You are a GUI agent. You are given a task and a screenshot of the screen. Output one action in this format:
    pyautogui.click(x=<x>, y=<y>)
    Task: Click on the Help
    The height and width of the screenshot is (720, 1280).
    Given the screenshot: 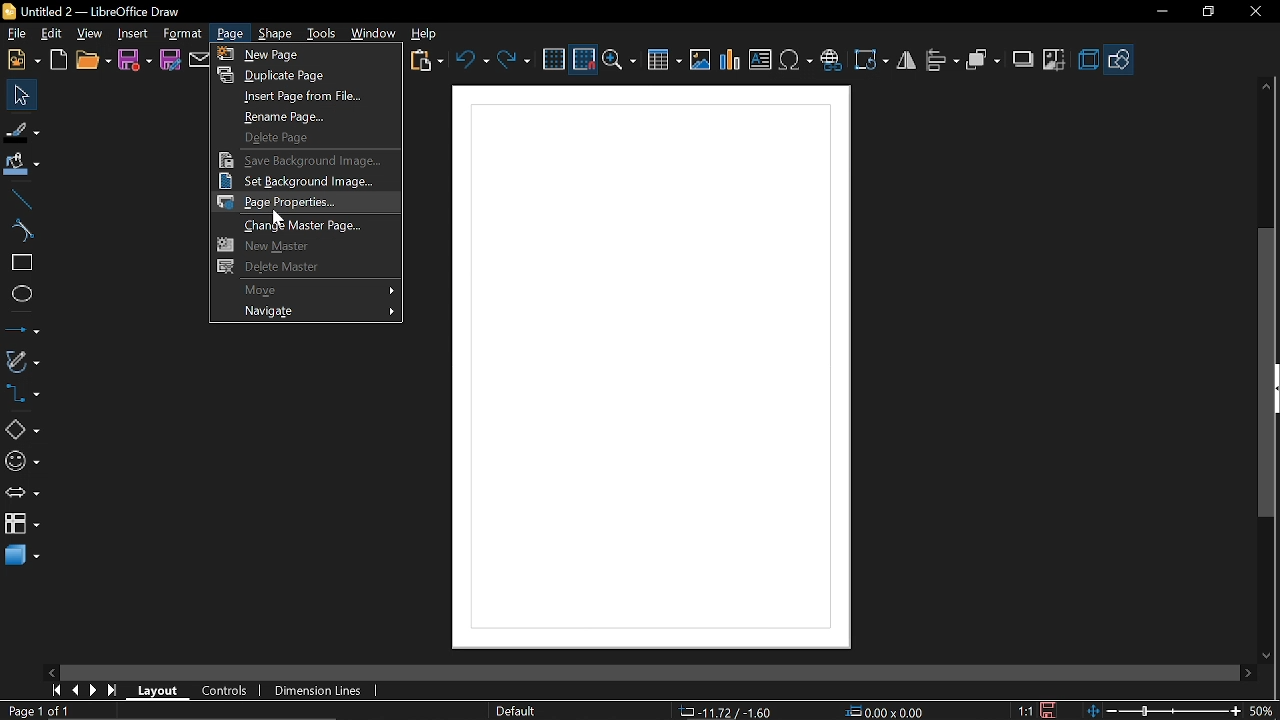 What is the action you would take?
    pyautogui.click(x=426, y=33)
    